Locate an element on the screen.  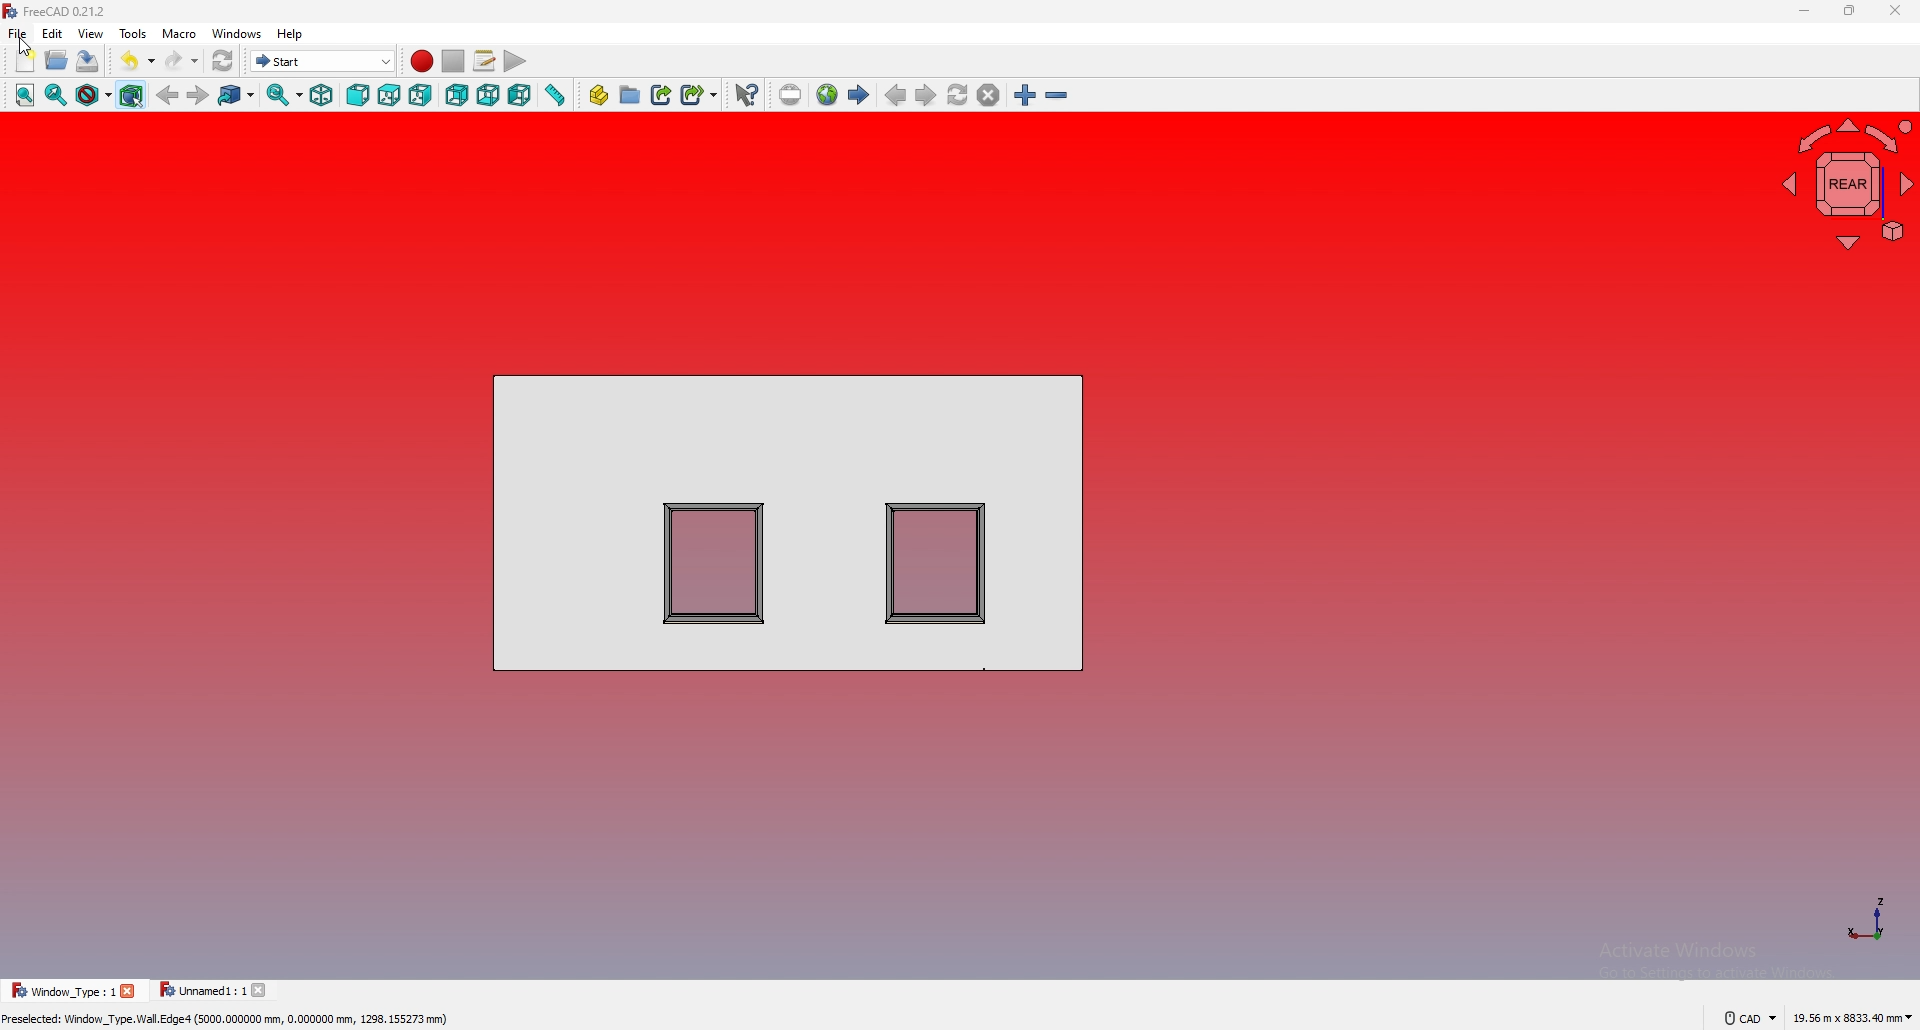
switch between workbenches is located at coordinates (323, 61).